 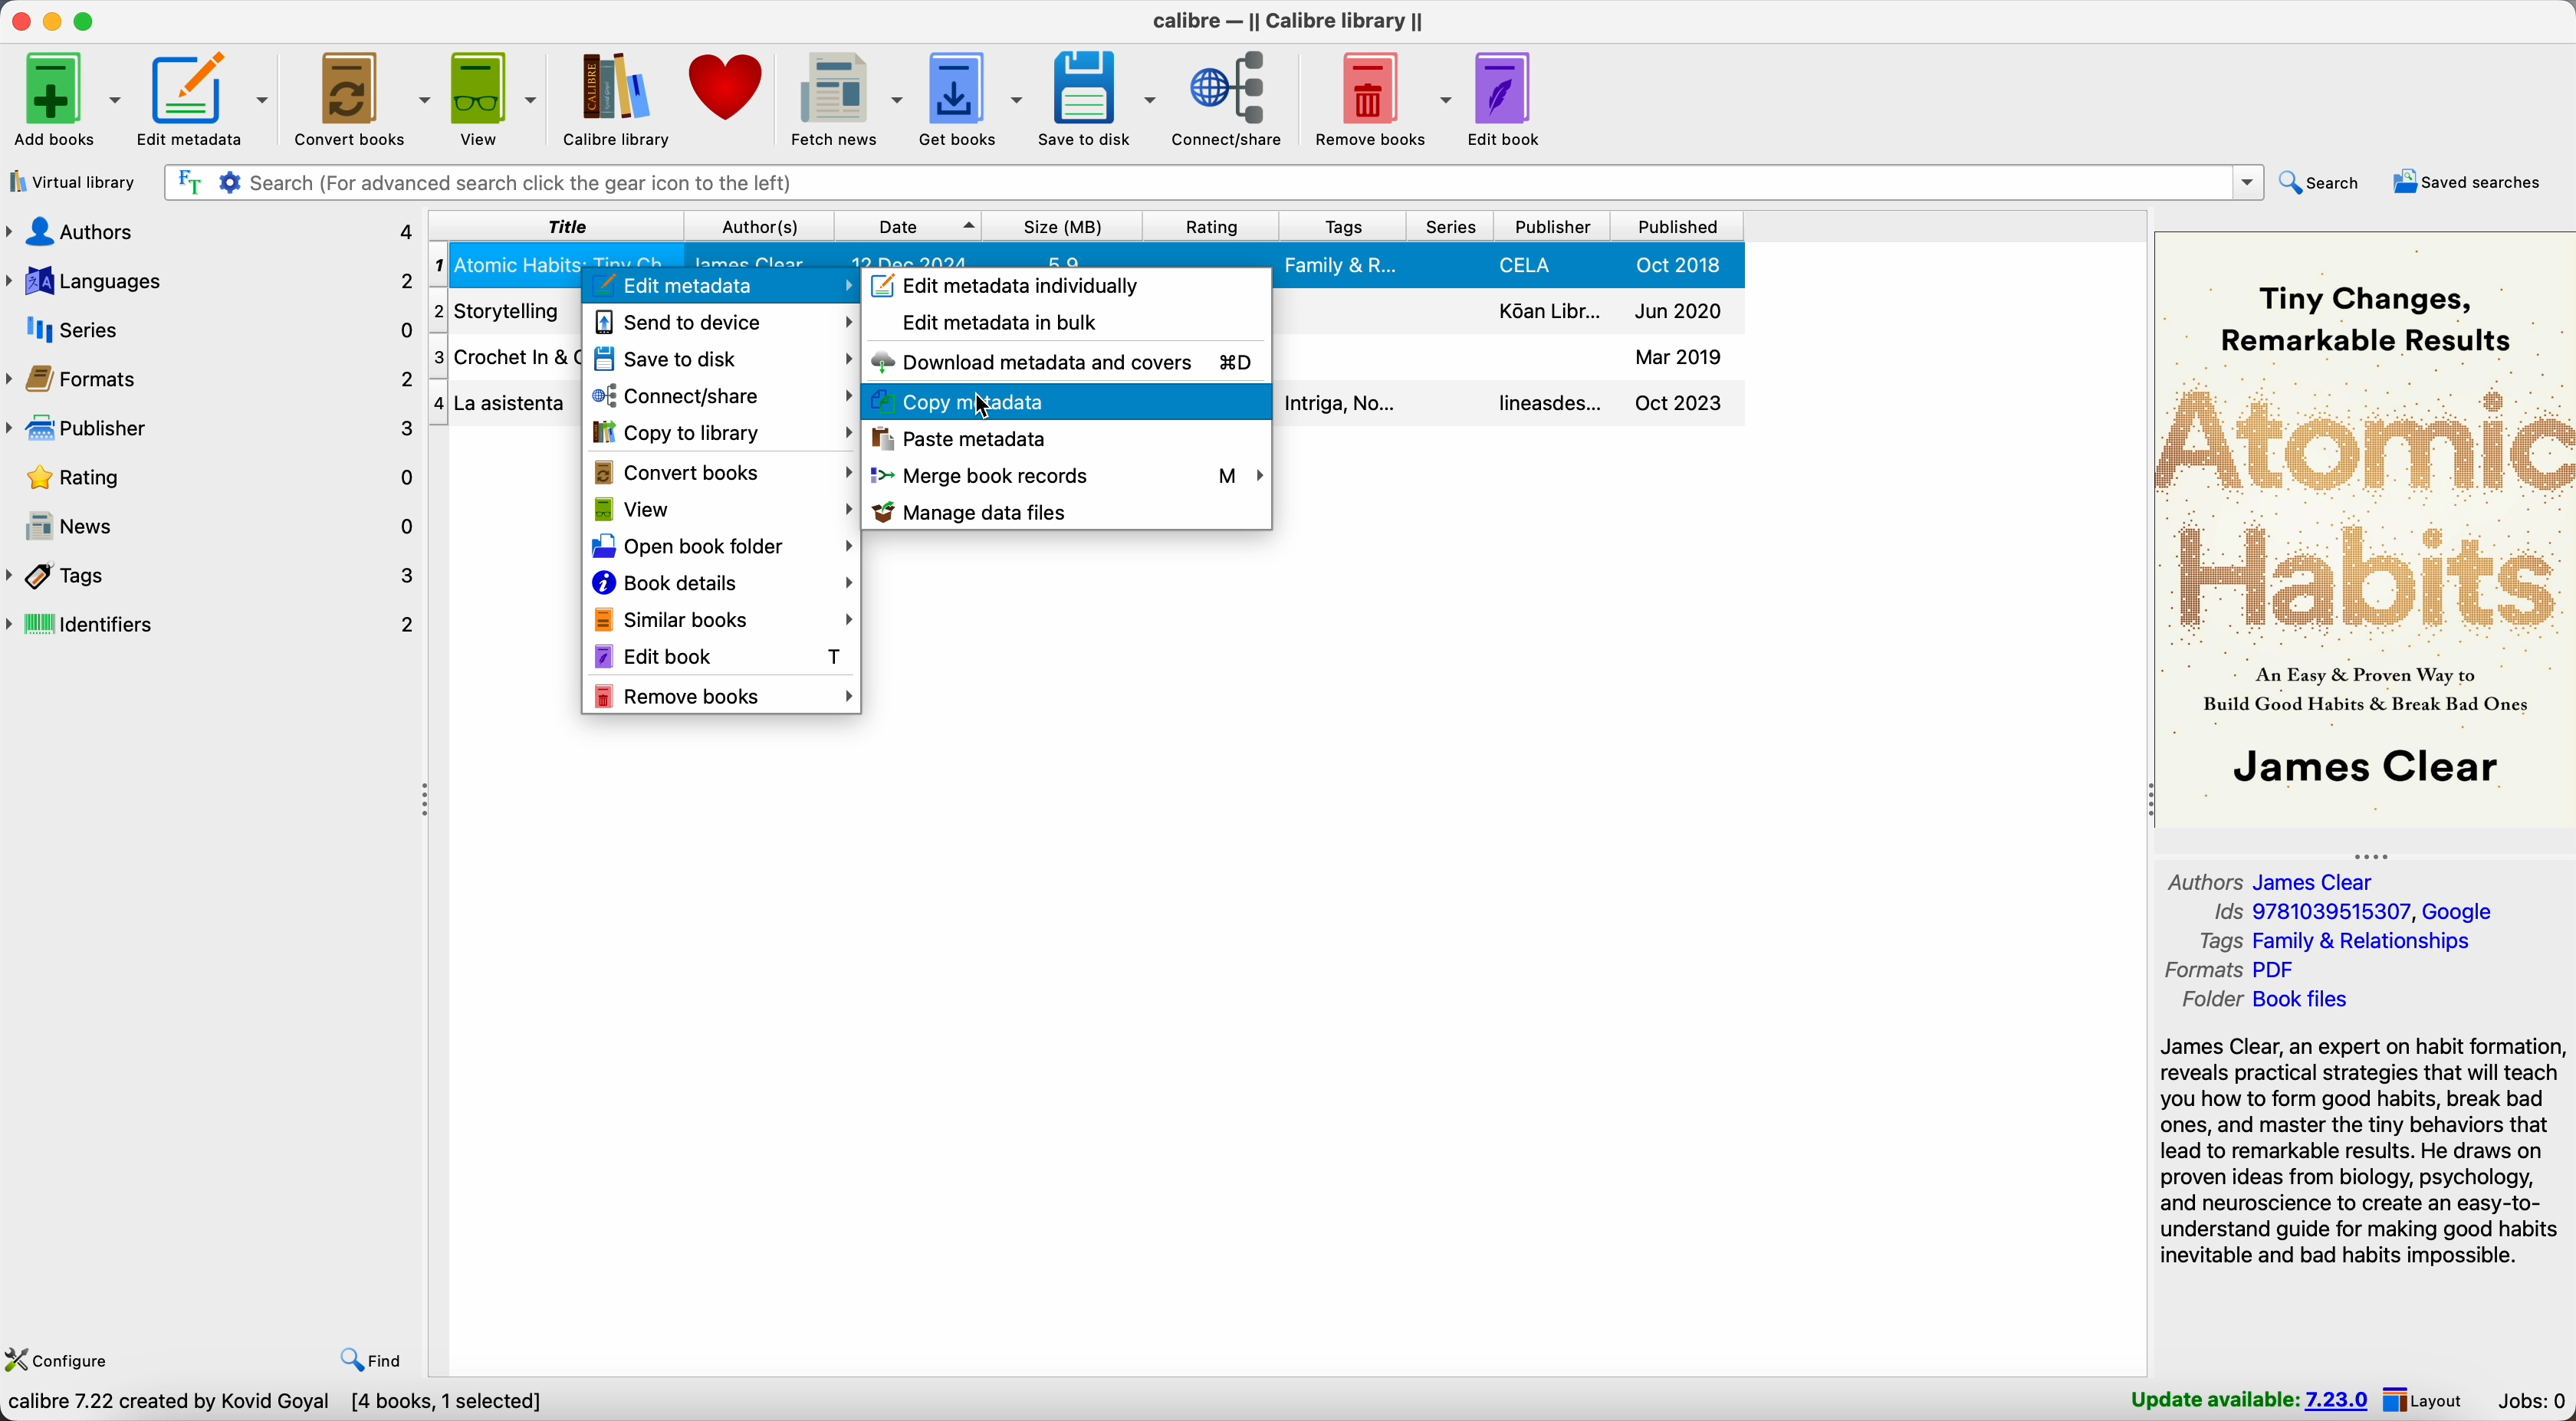 I want to click on series, so click(x=1454, y=225).